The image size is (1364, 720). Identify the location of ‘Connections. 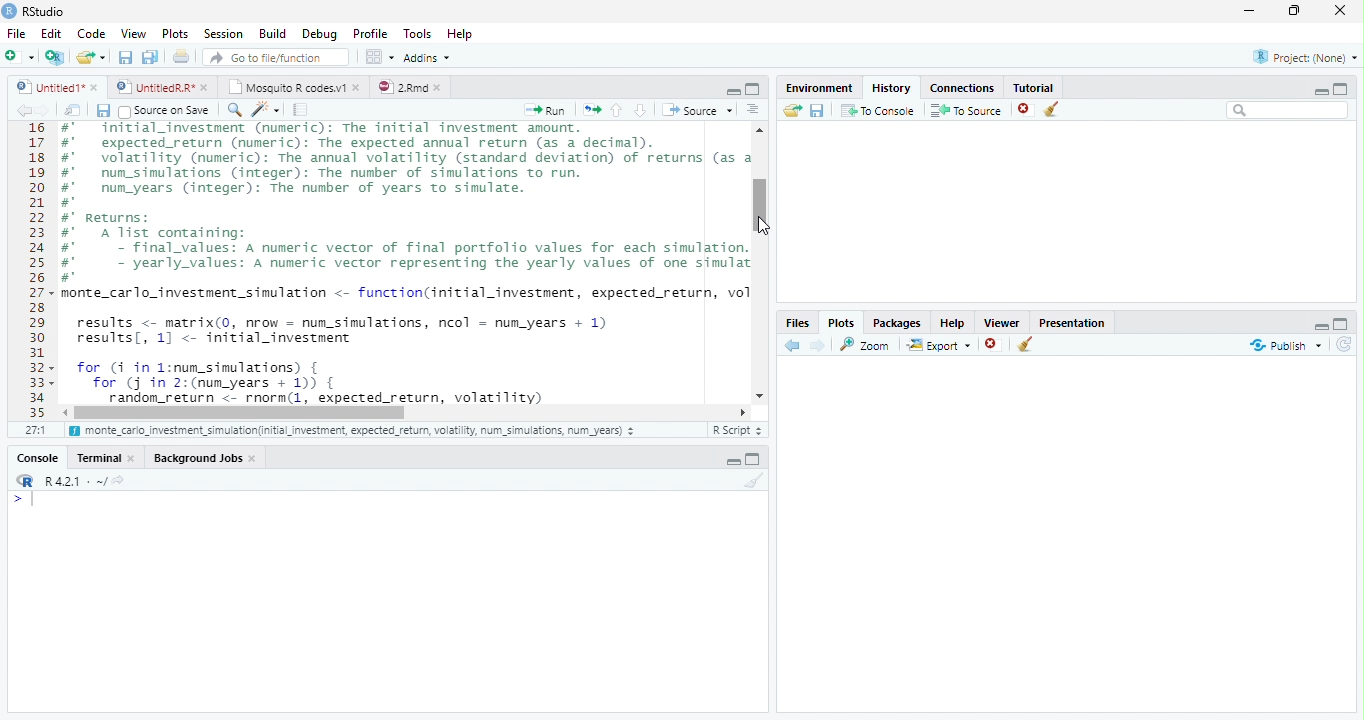
(959, 86).